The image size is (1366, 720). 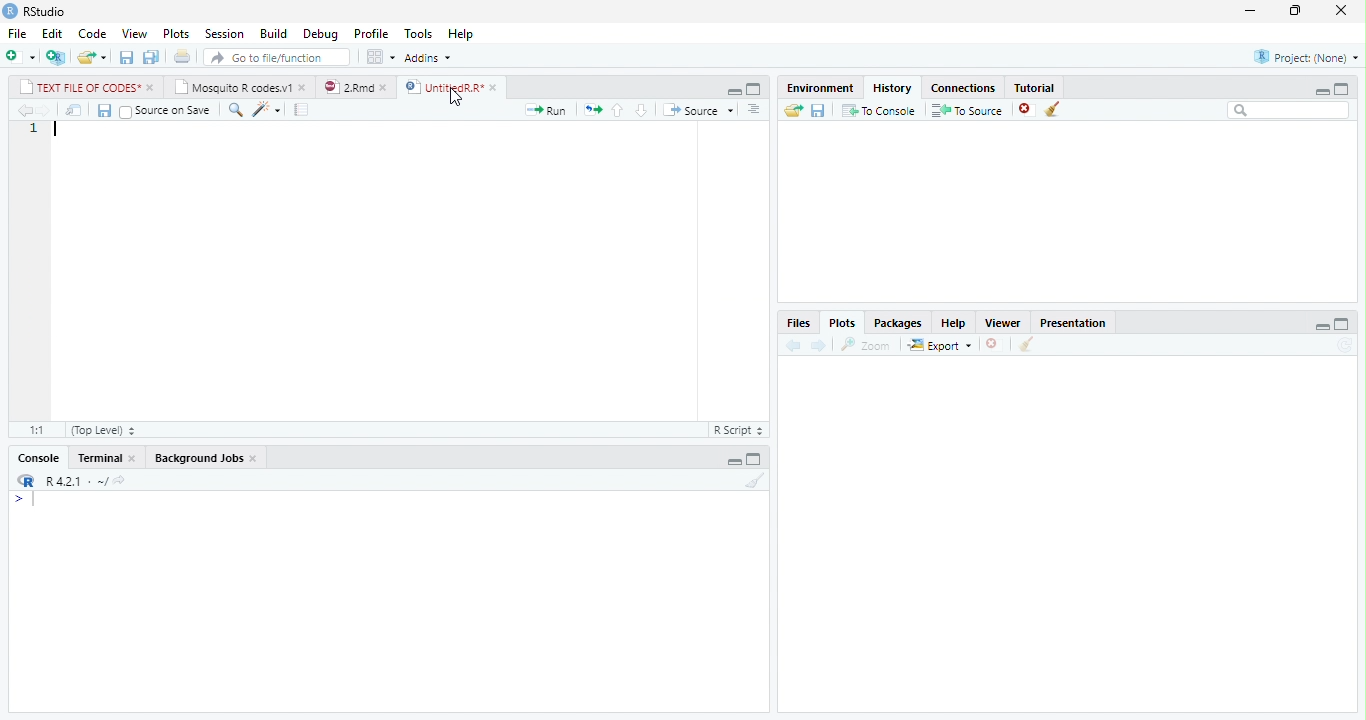 What do you see at coordinates (1341, 9) in the screenshot?
I see `close` at bounding box center [1341, 9].